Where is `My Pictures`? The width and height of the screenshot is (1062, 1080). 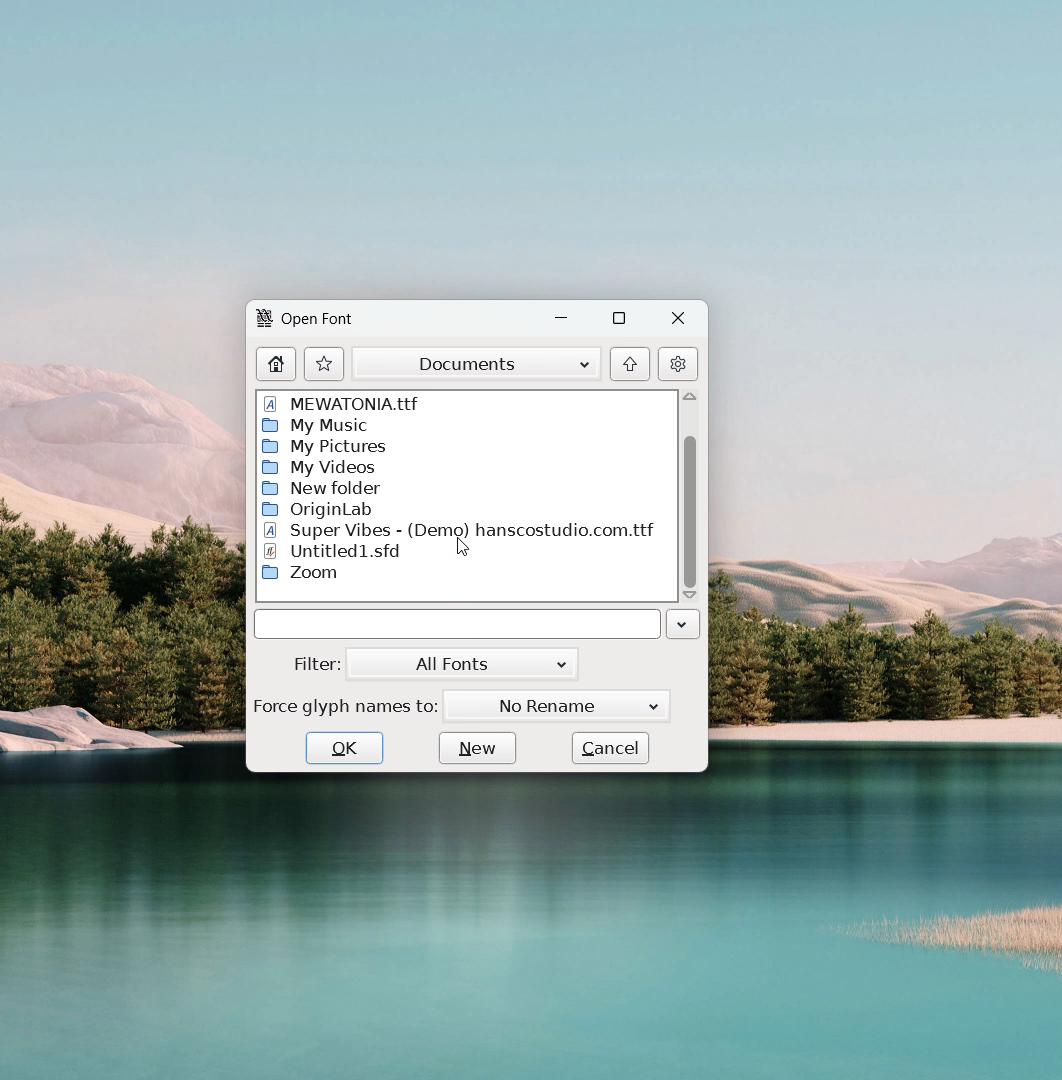
My Pictures is located at coordinates (332, 448).